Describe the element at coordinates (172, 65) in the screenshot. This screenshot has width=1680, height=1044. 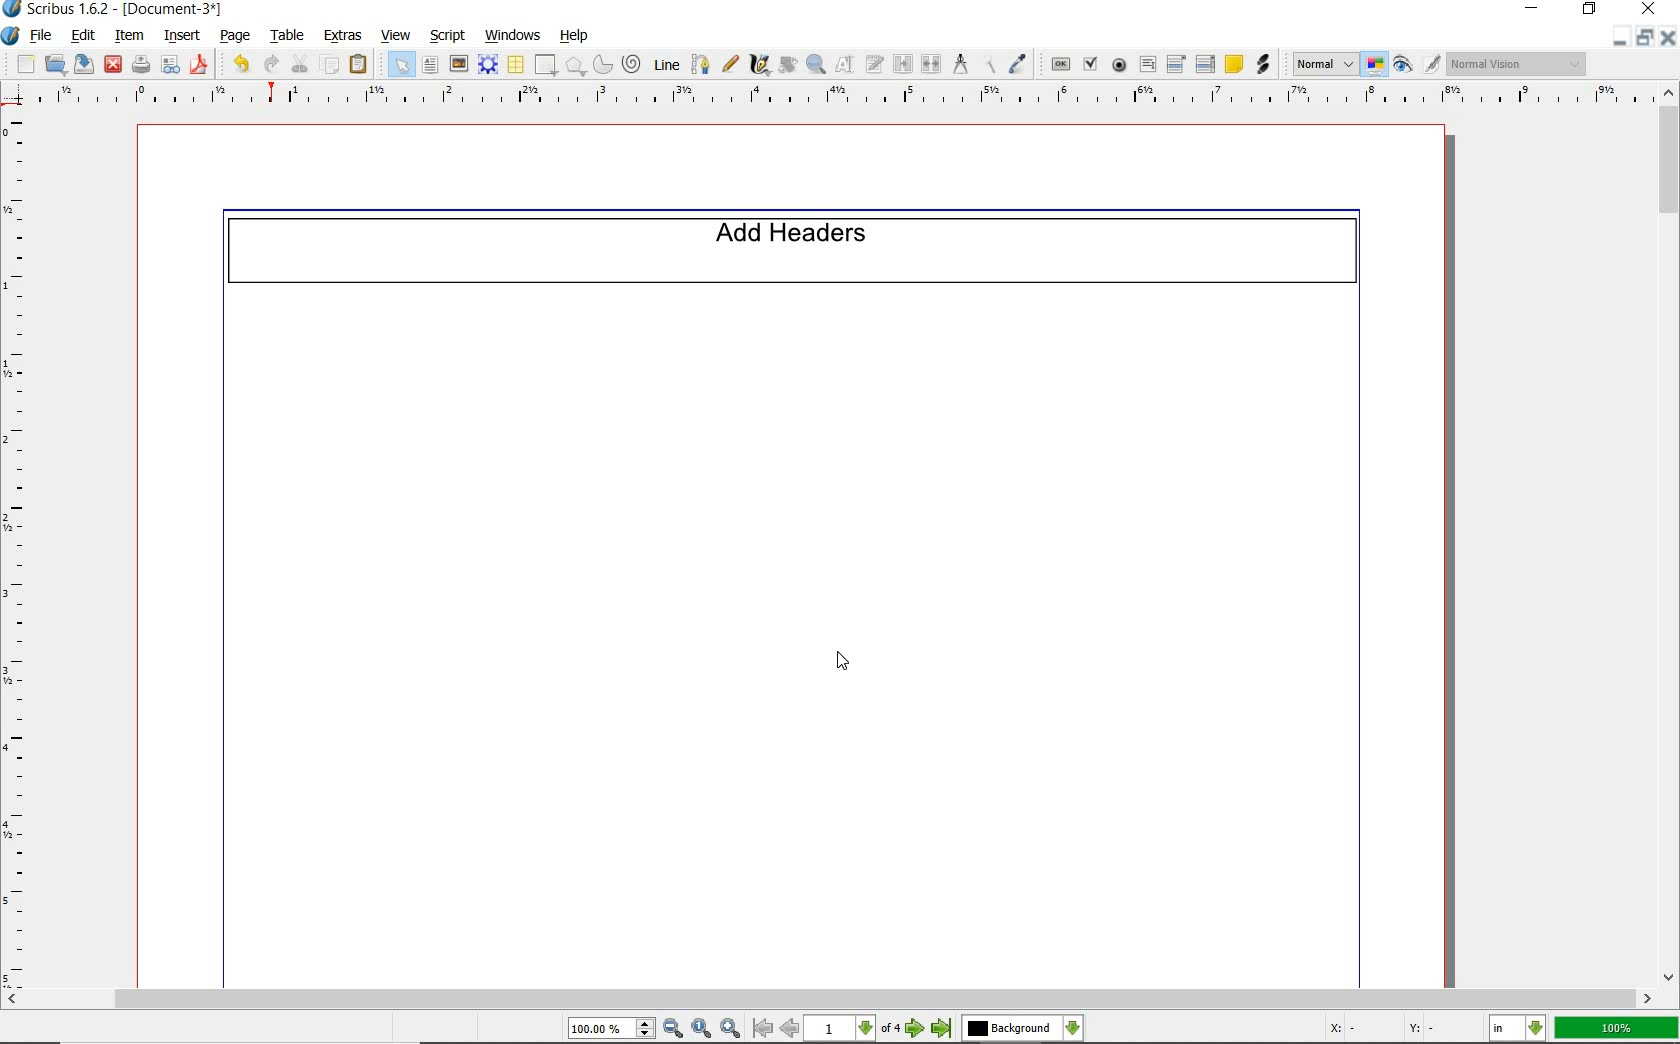
I see `preflight verifier` at that location.